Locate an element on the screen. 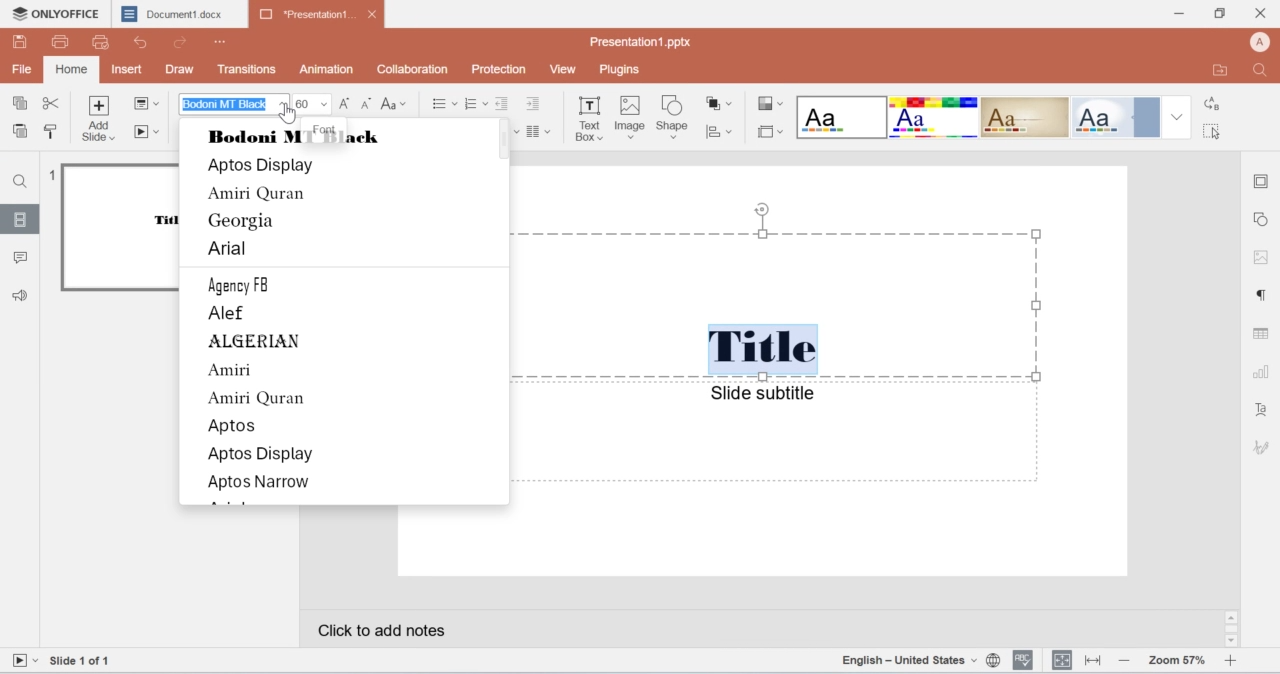 Image resolution: width=1280 pixels, height=674 pixels. close is located at coordinates (1262, 11).